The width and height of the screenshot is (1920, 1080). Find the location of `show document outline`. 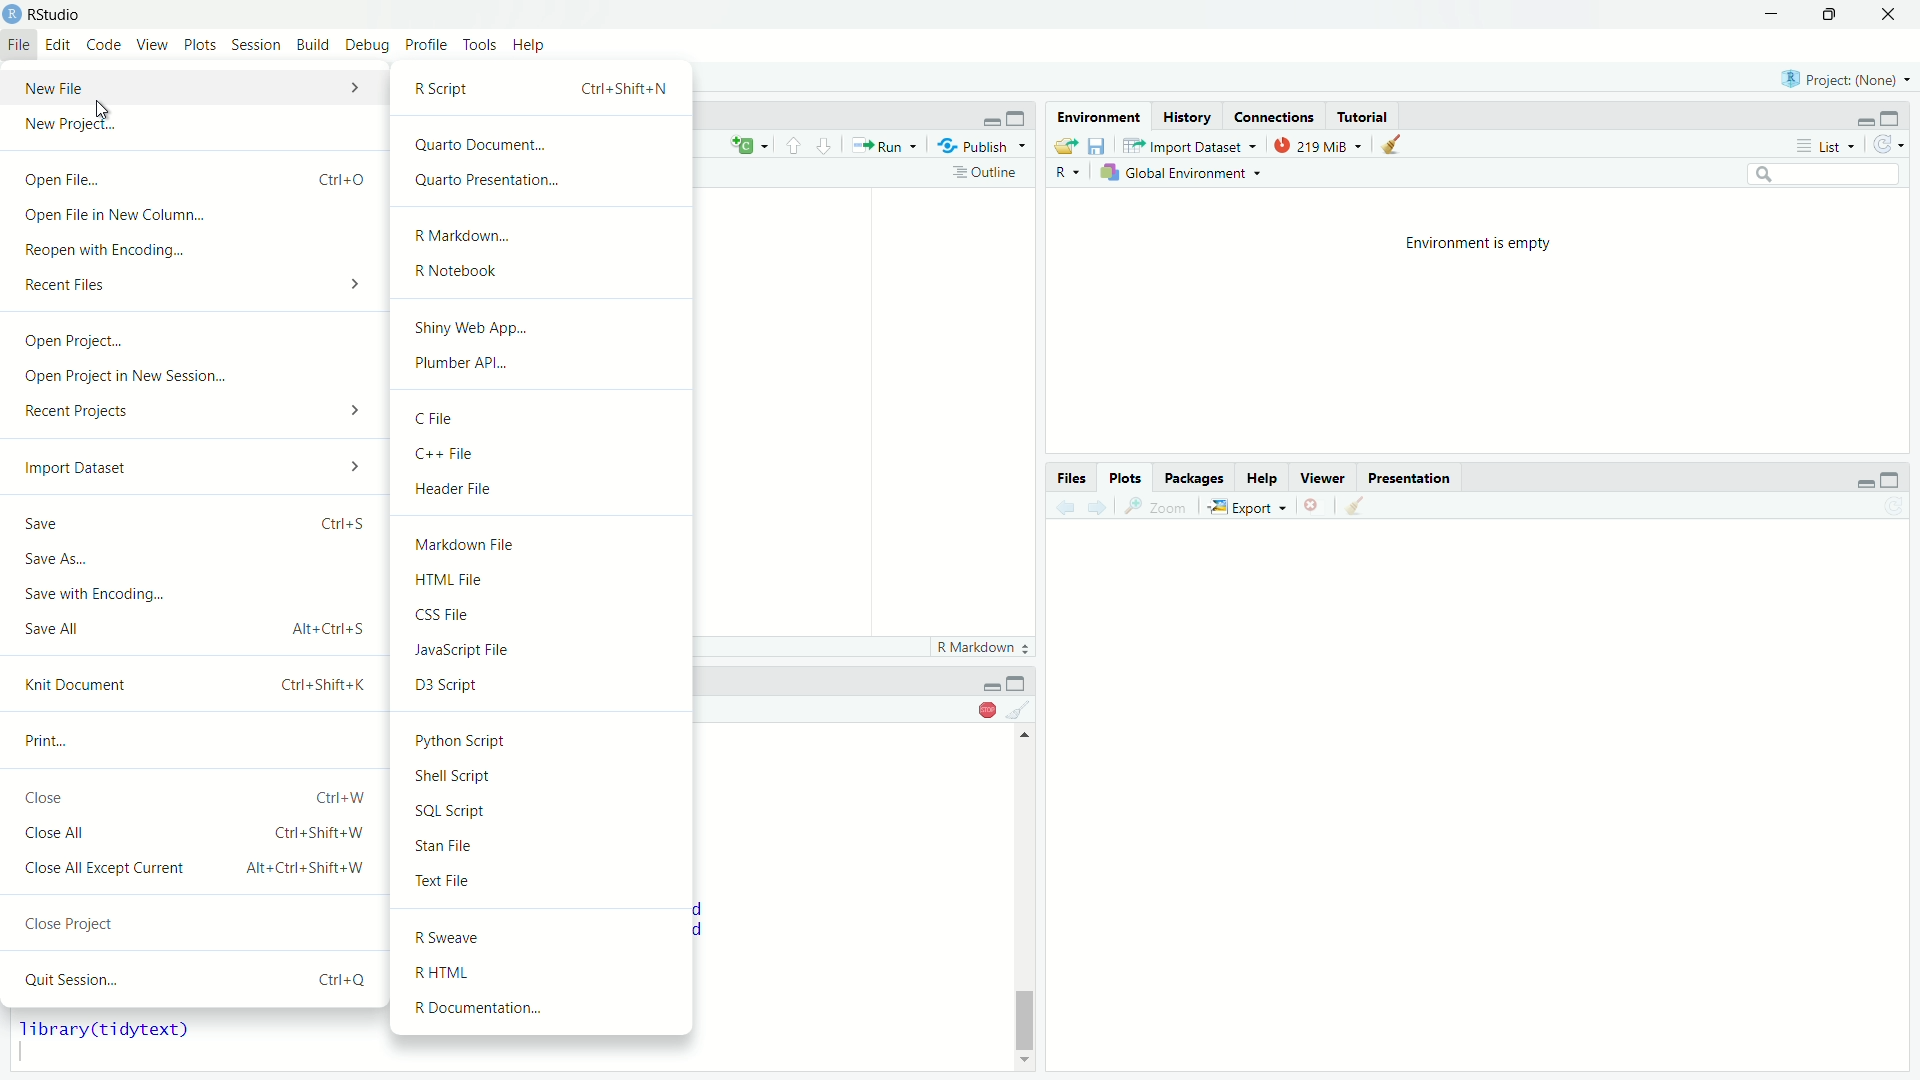

show document outline is located at coordinates (987, 174).